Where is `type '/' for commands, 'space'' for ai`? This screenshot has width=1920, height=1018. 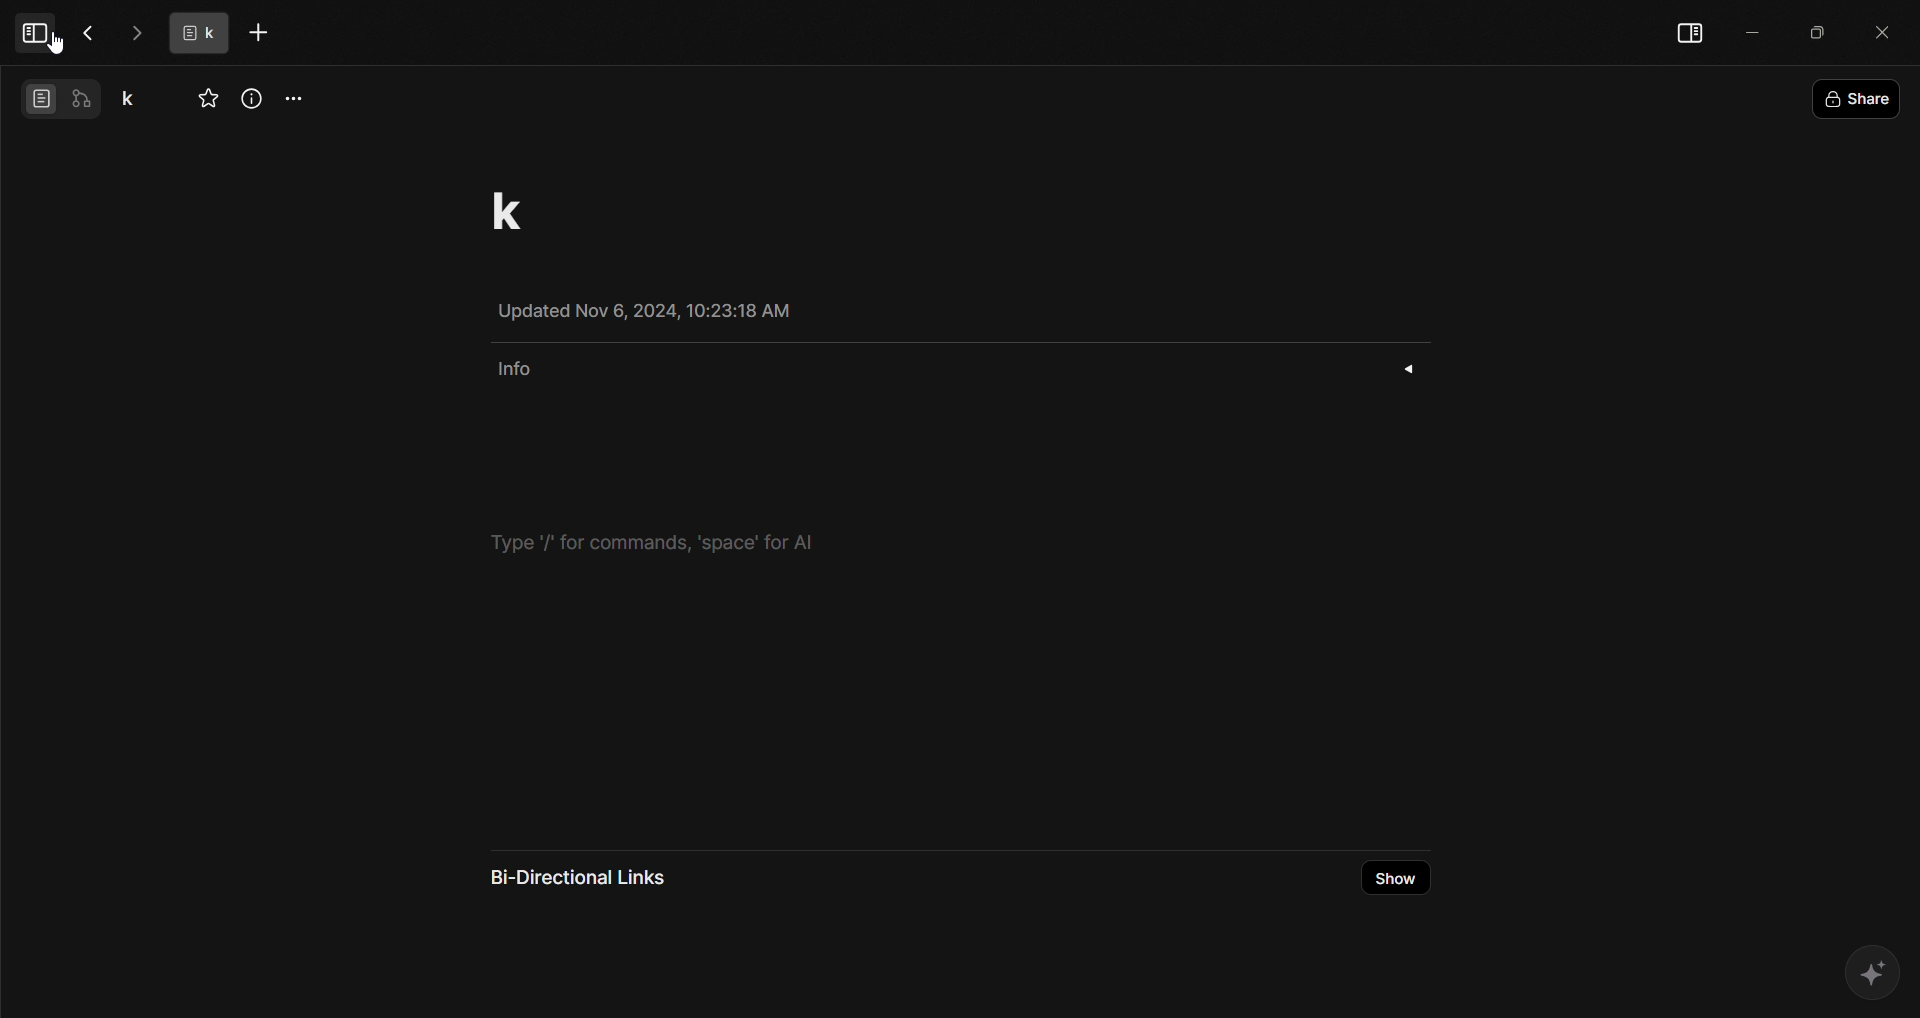
type '/' for commands, 'space'' for ai is located at coordinates (648, 540).